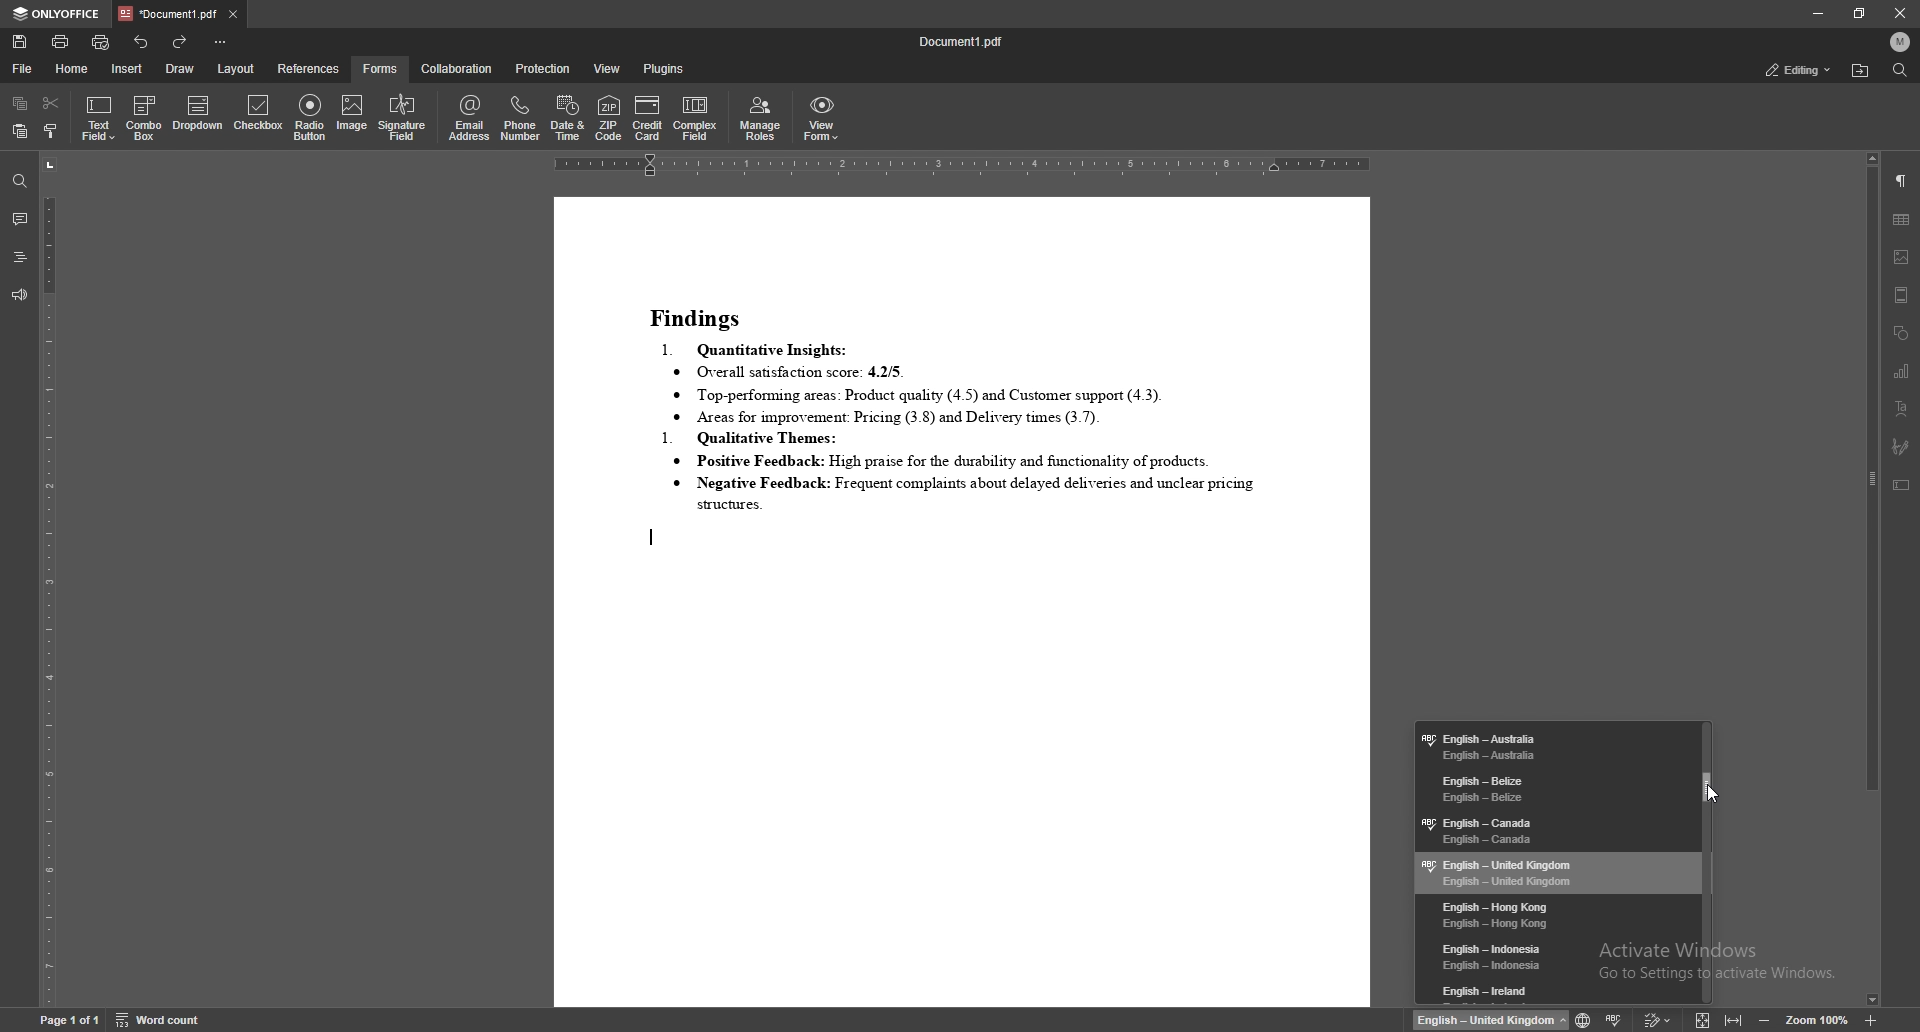 The height and width of the screenshot is (1032, 1920). What do you see at coordinates (523, 117) in the screenshot?
I see `phone number` at bounding box center [523, 117].